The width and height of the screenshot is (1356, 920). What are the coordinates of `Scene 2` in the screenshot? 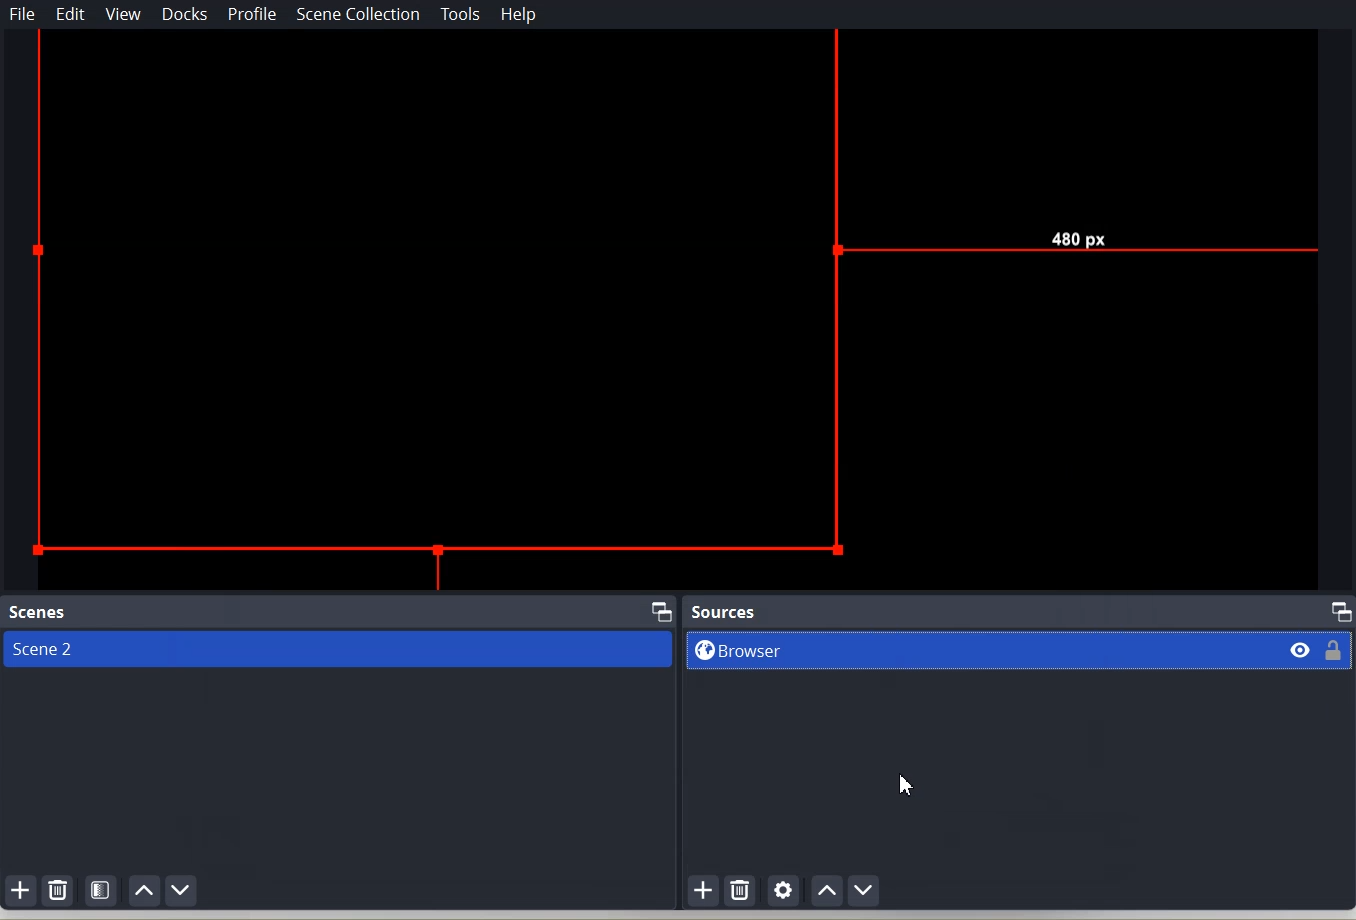 It's located at (336, 650).